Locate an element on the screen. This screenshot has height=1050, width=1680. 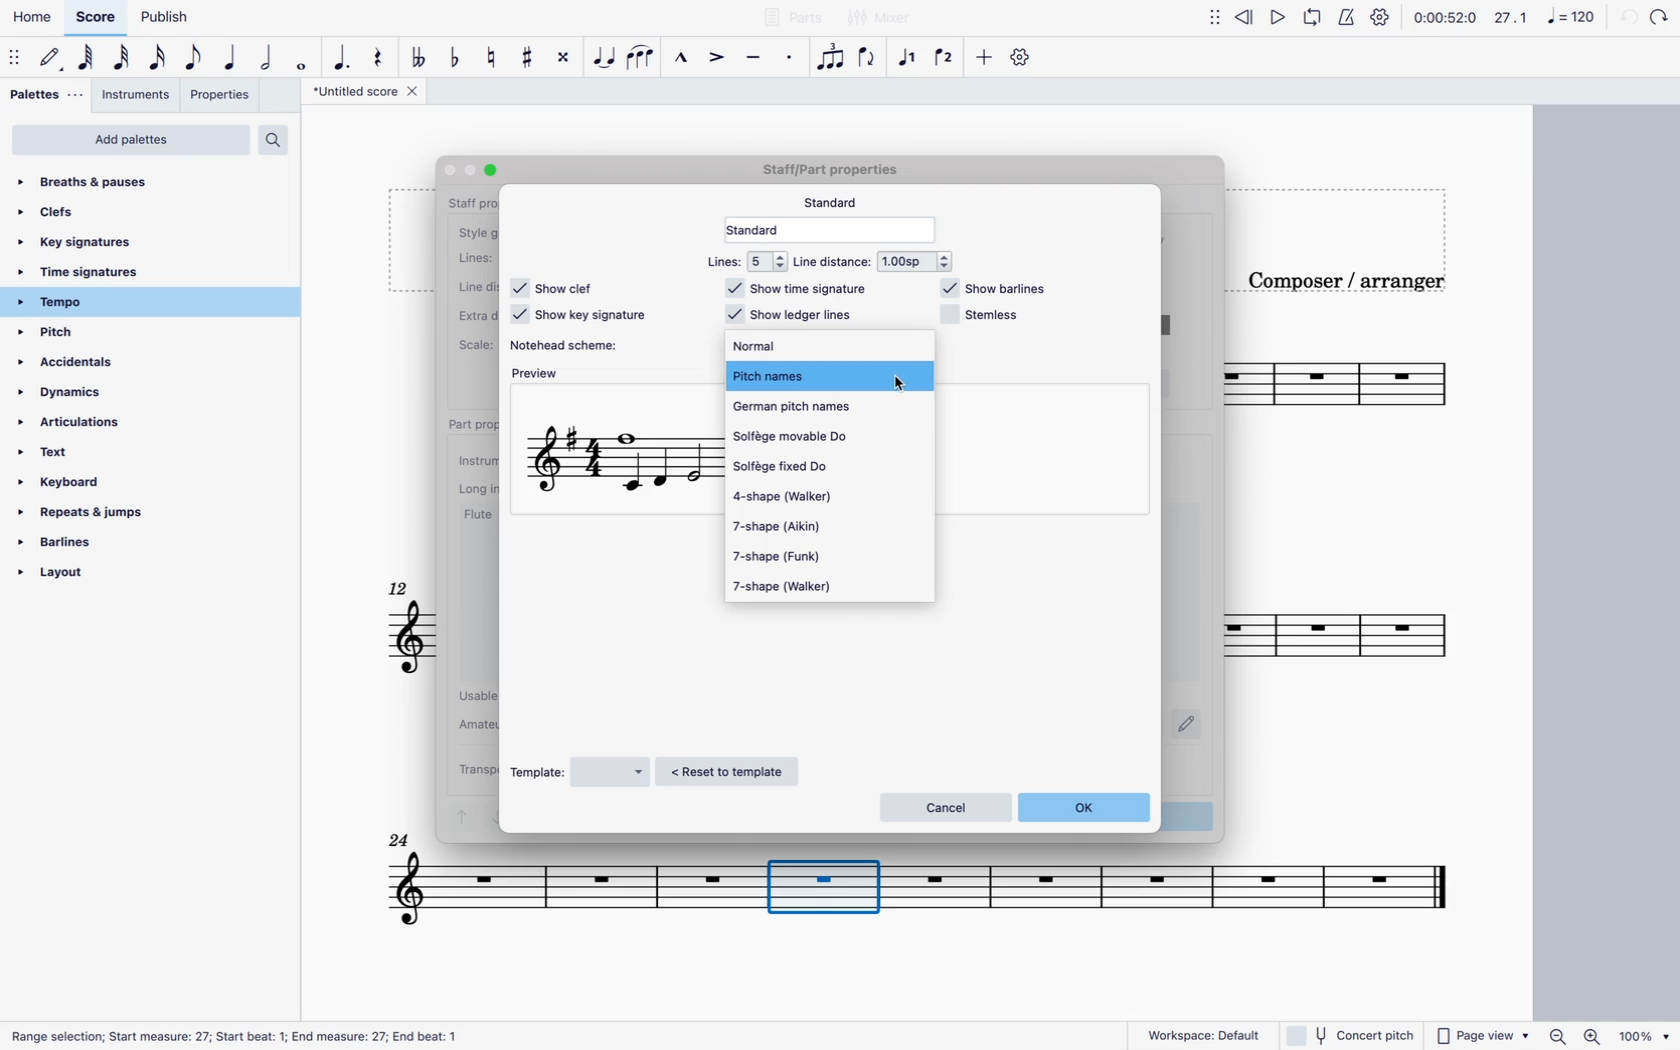
toggle sharp is located at coordinates (527, 60).